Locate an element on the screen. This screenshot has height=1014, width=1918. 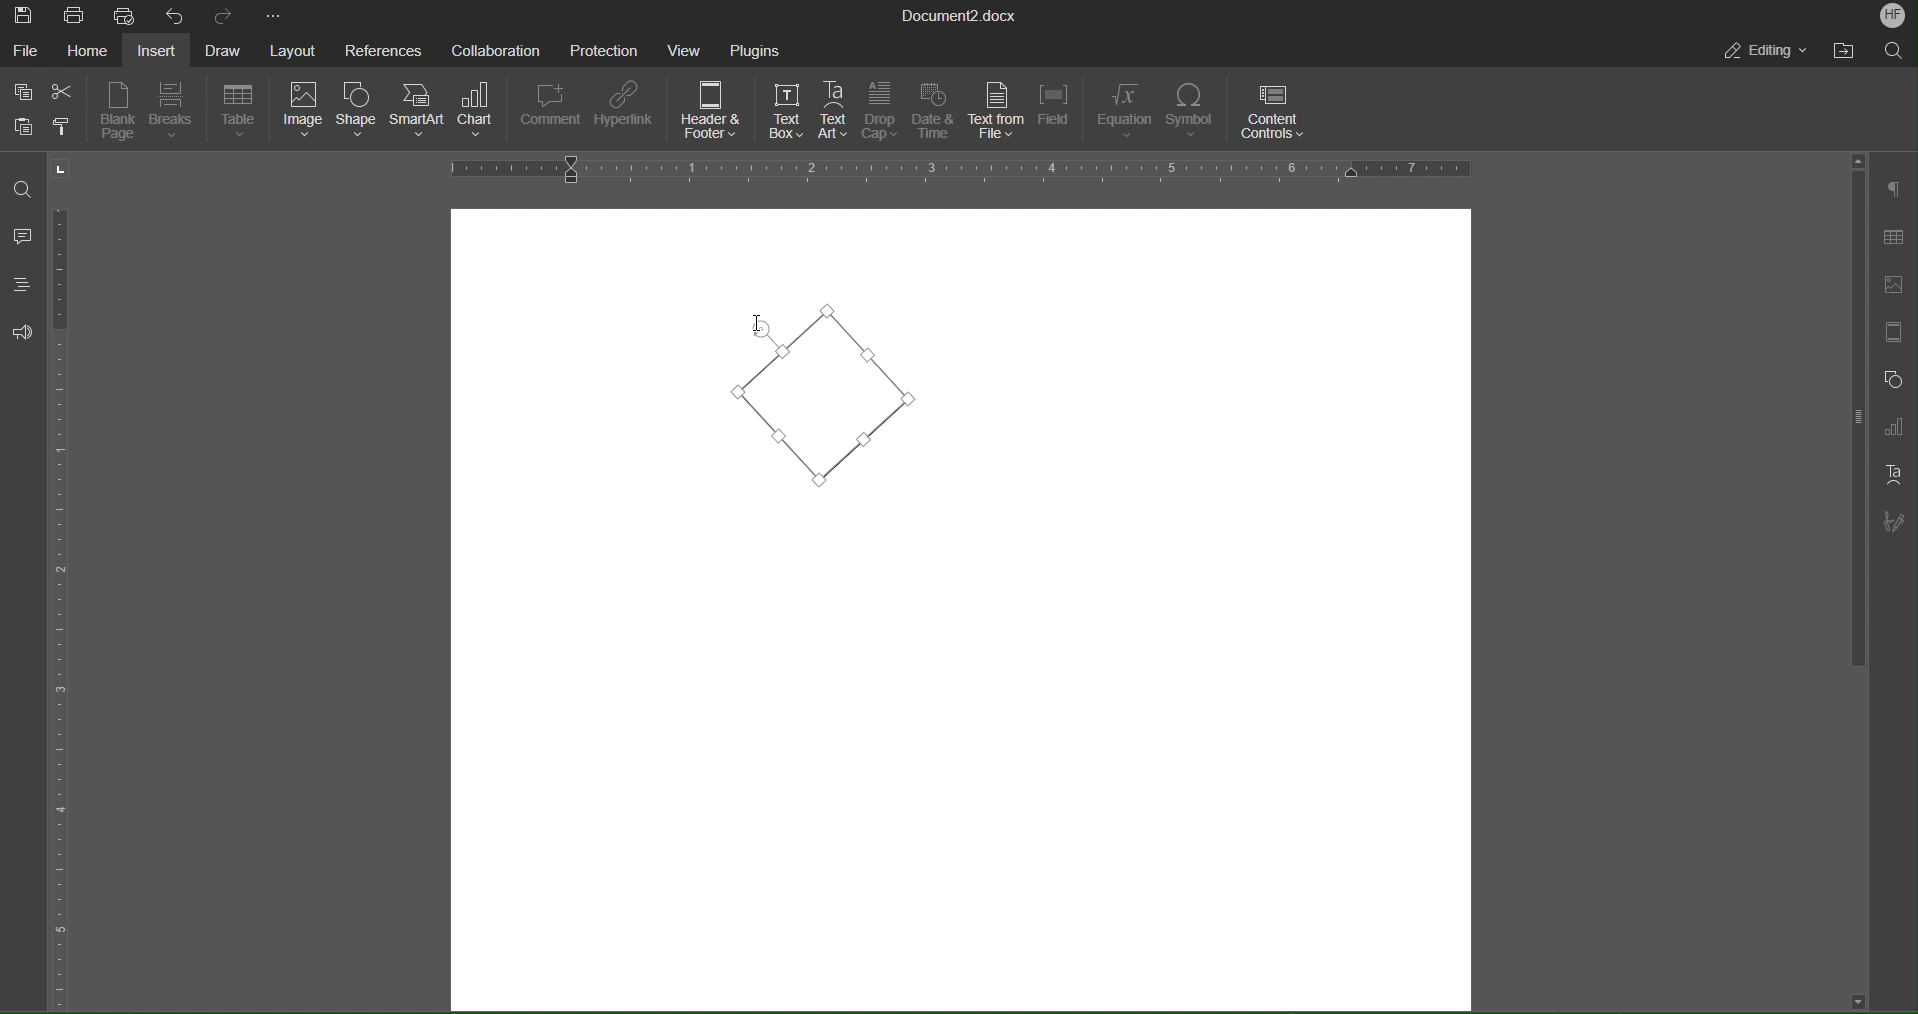
Plugins is located at coordinates (756, 48).